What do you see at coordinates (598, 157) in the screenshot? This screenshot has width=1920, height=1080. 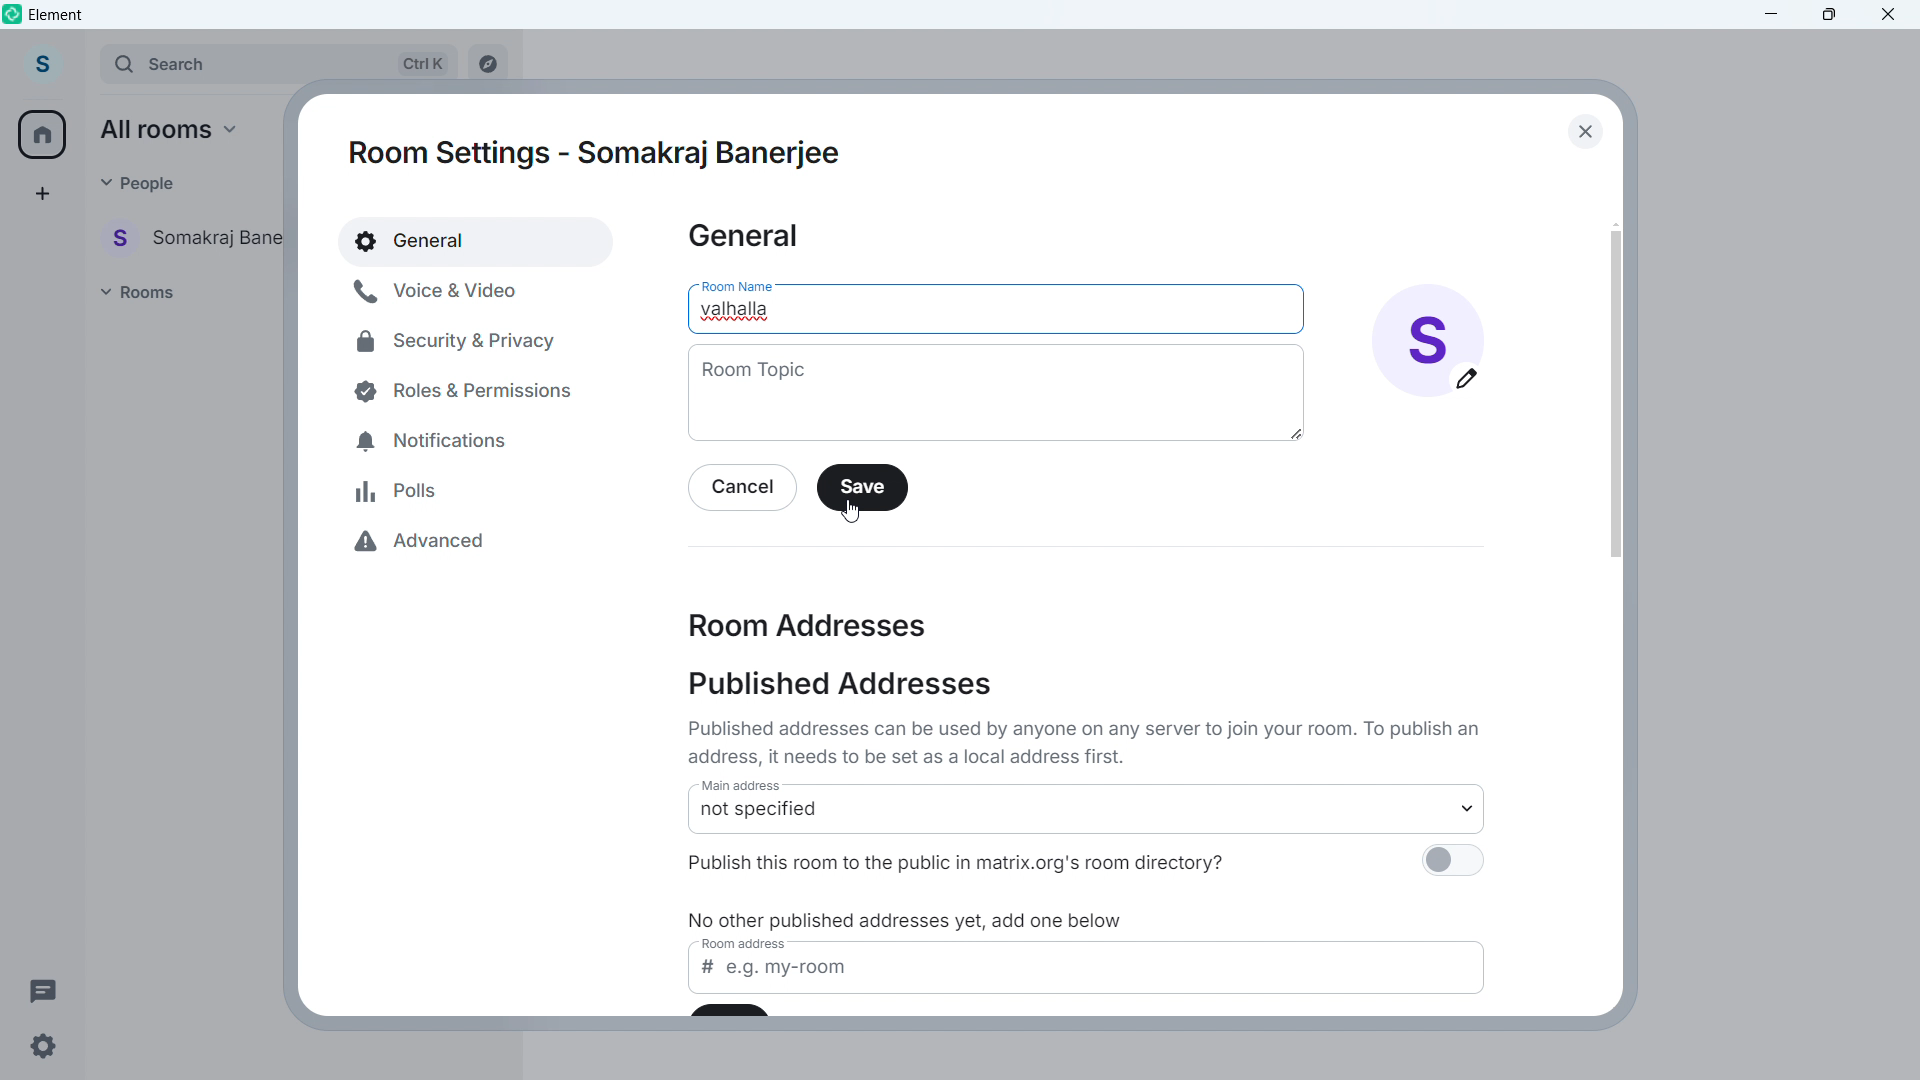 I see `Room settings -somakraj banerjee` at bounding box center [598, 157].